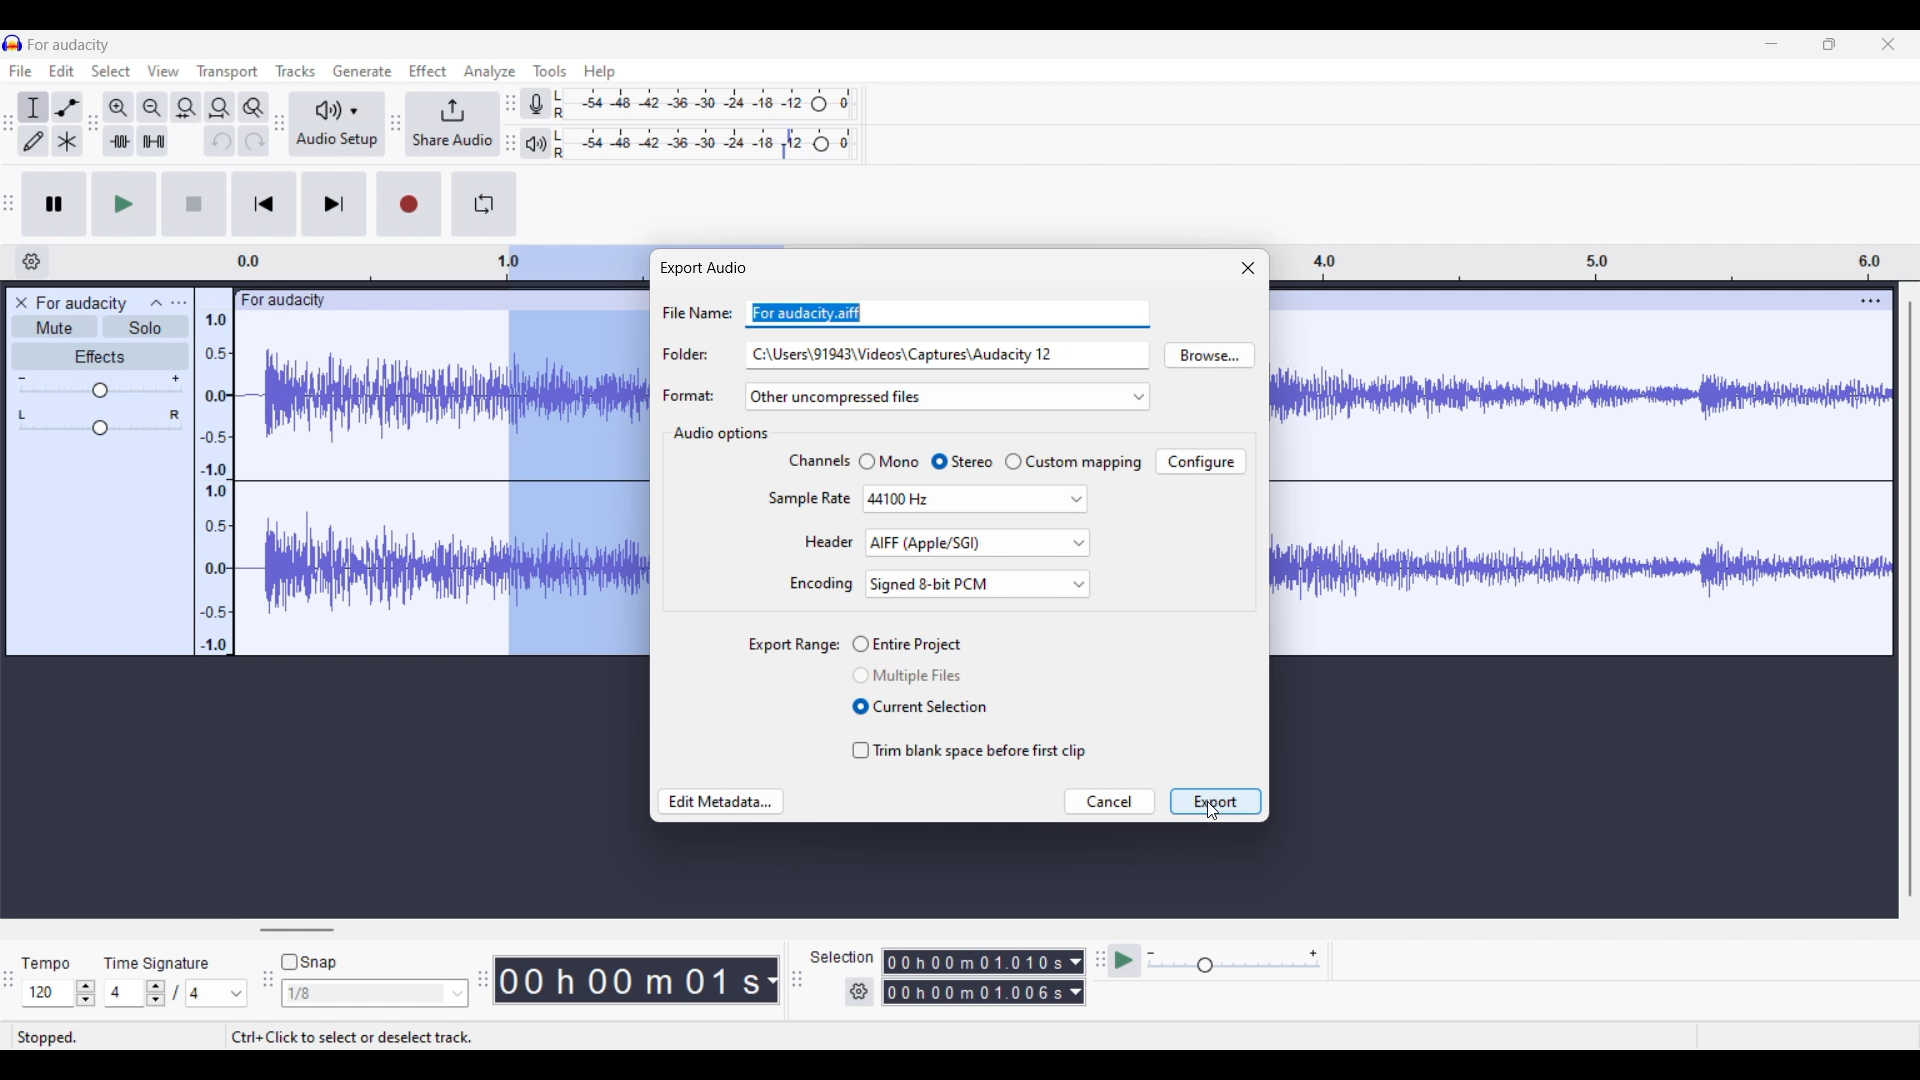  Describe the element at coordinates (690, 311) in the screenshot. I see `File Name:` at that location.